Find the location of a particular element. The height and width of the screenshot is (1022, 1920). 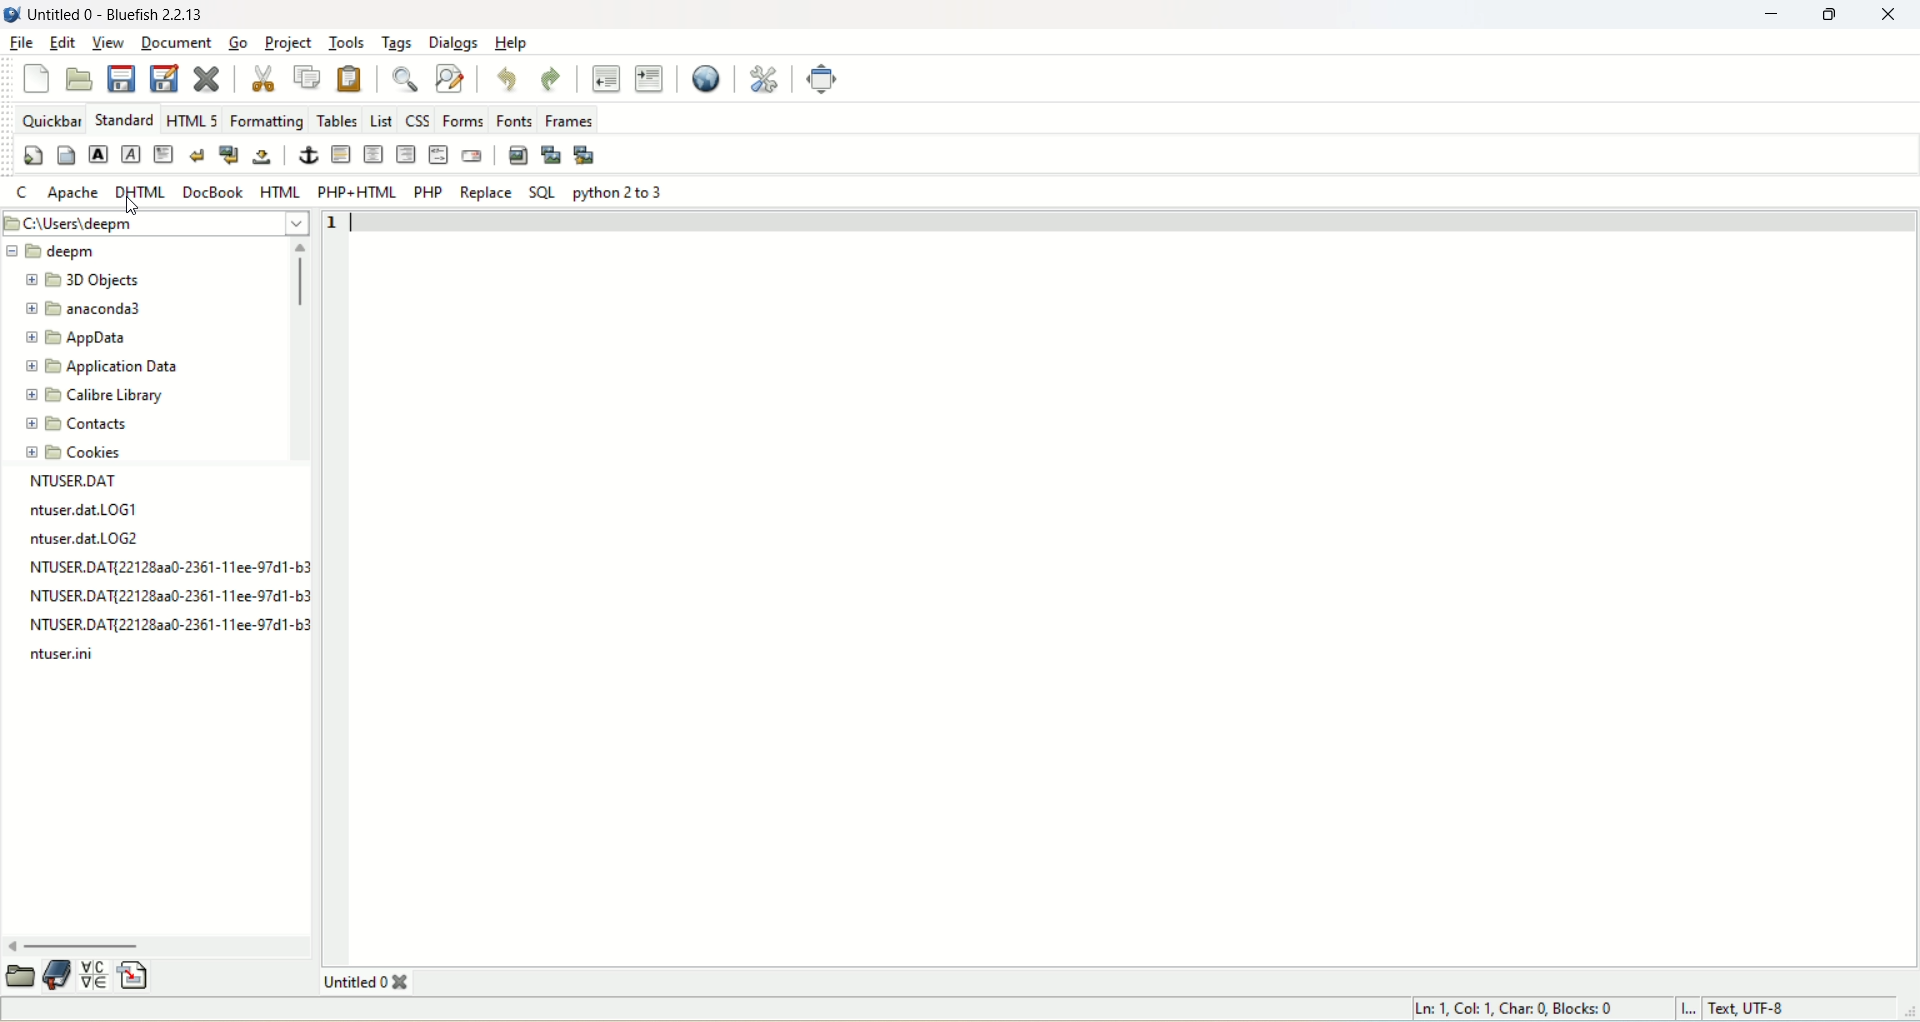

text, UTF-8 is located at coordinates (1753, 1010).